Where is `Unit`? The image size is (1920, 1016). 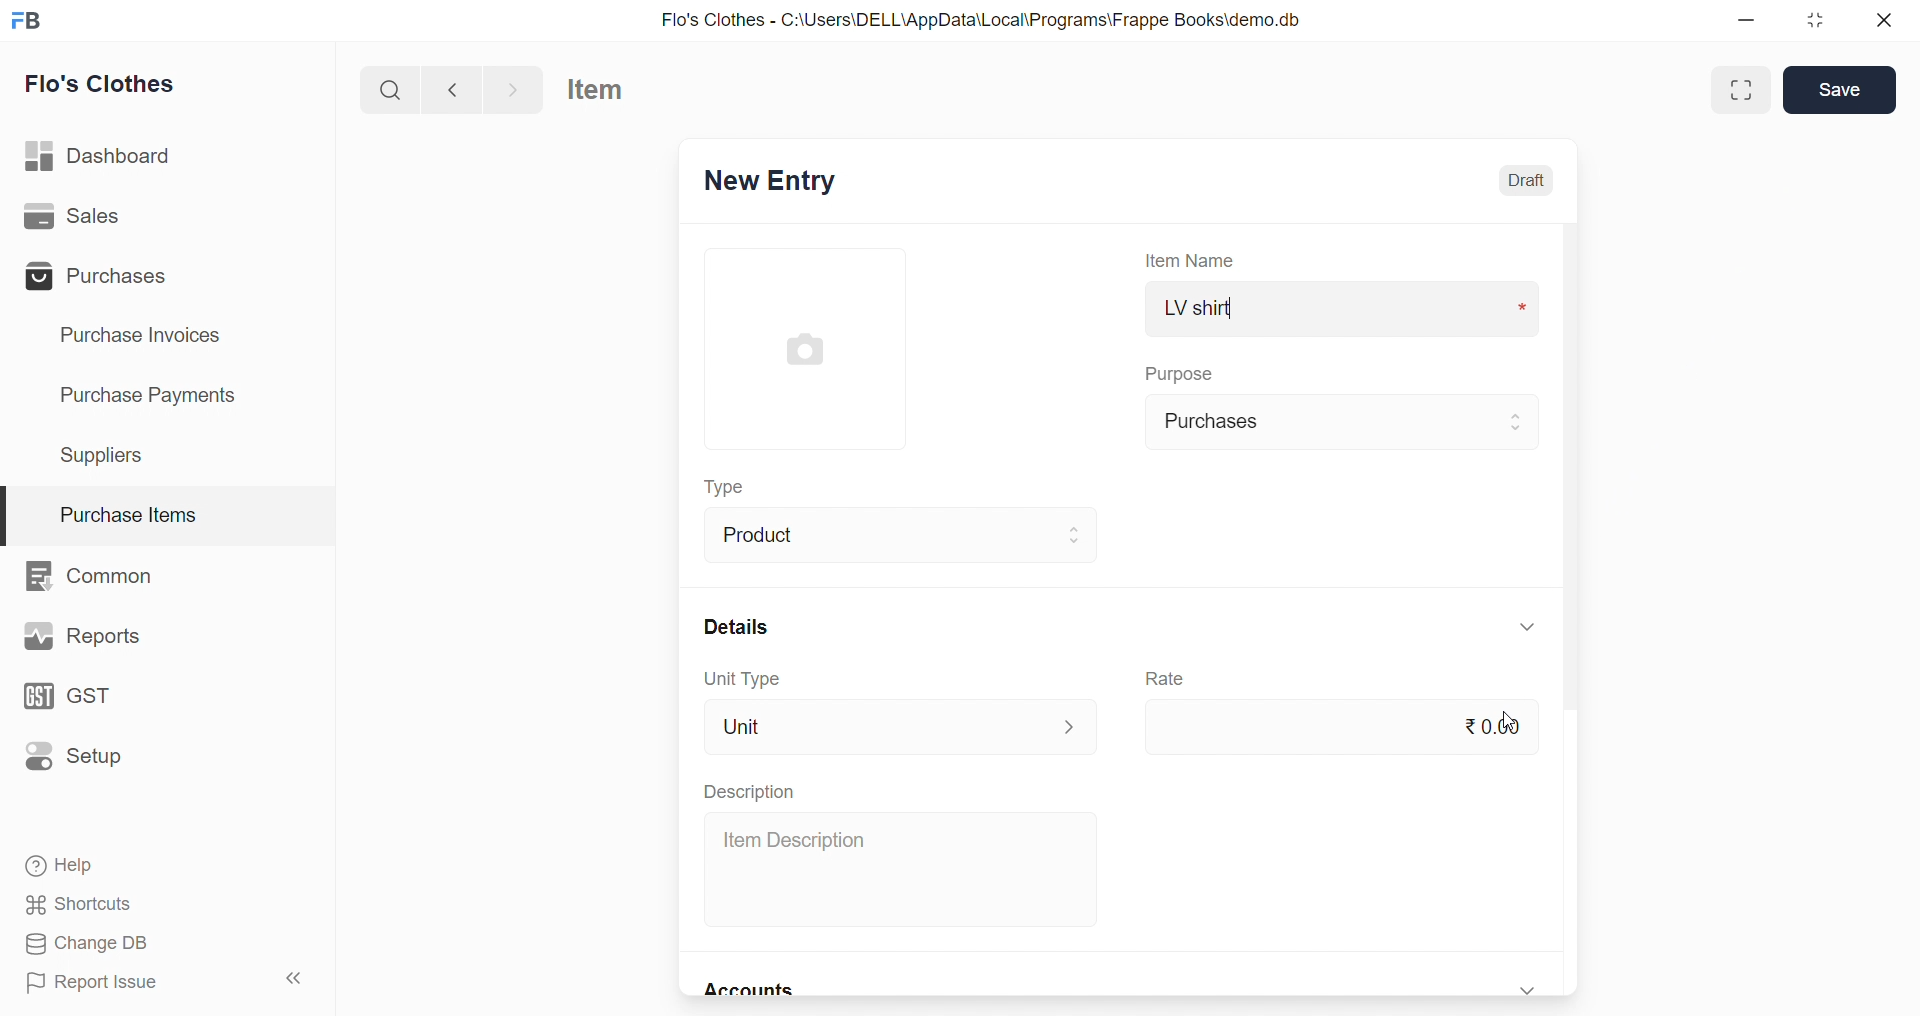
Unit is located at coordinates (902, 726).